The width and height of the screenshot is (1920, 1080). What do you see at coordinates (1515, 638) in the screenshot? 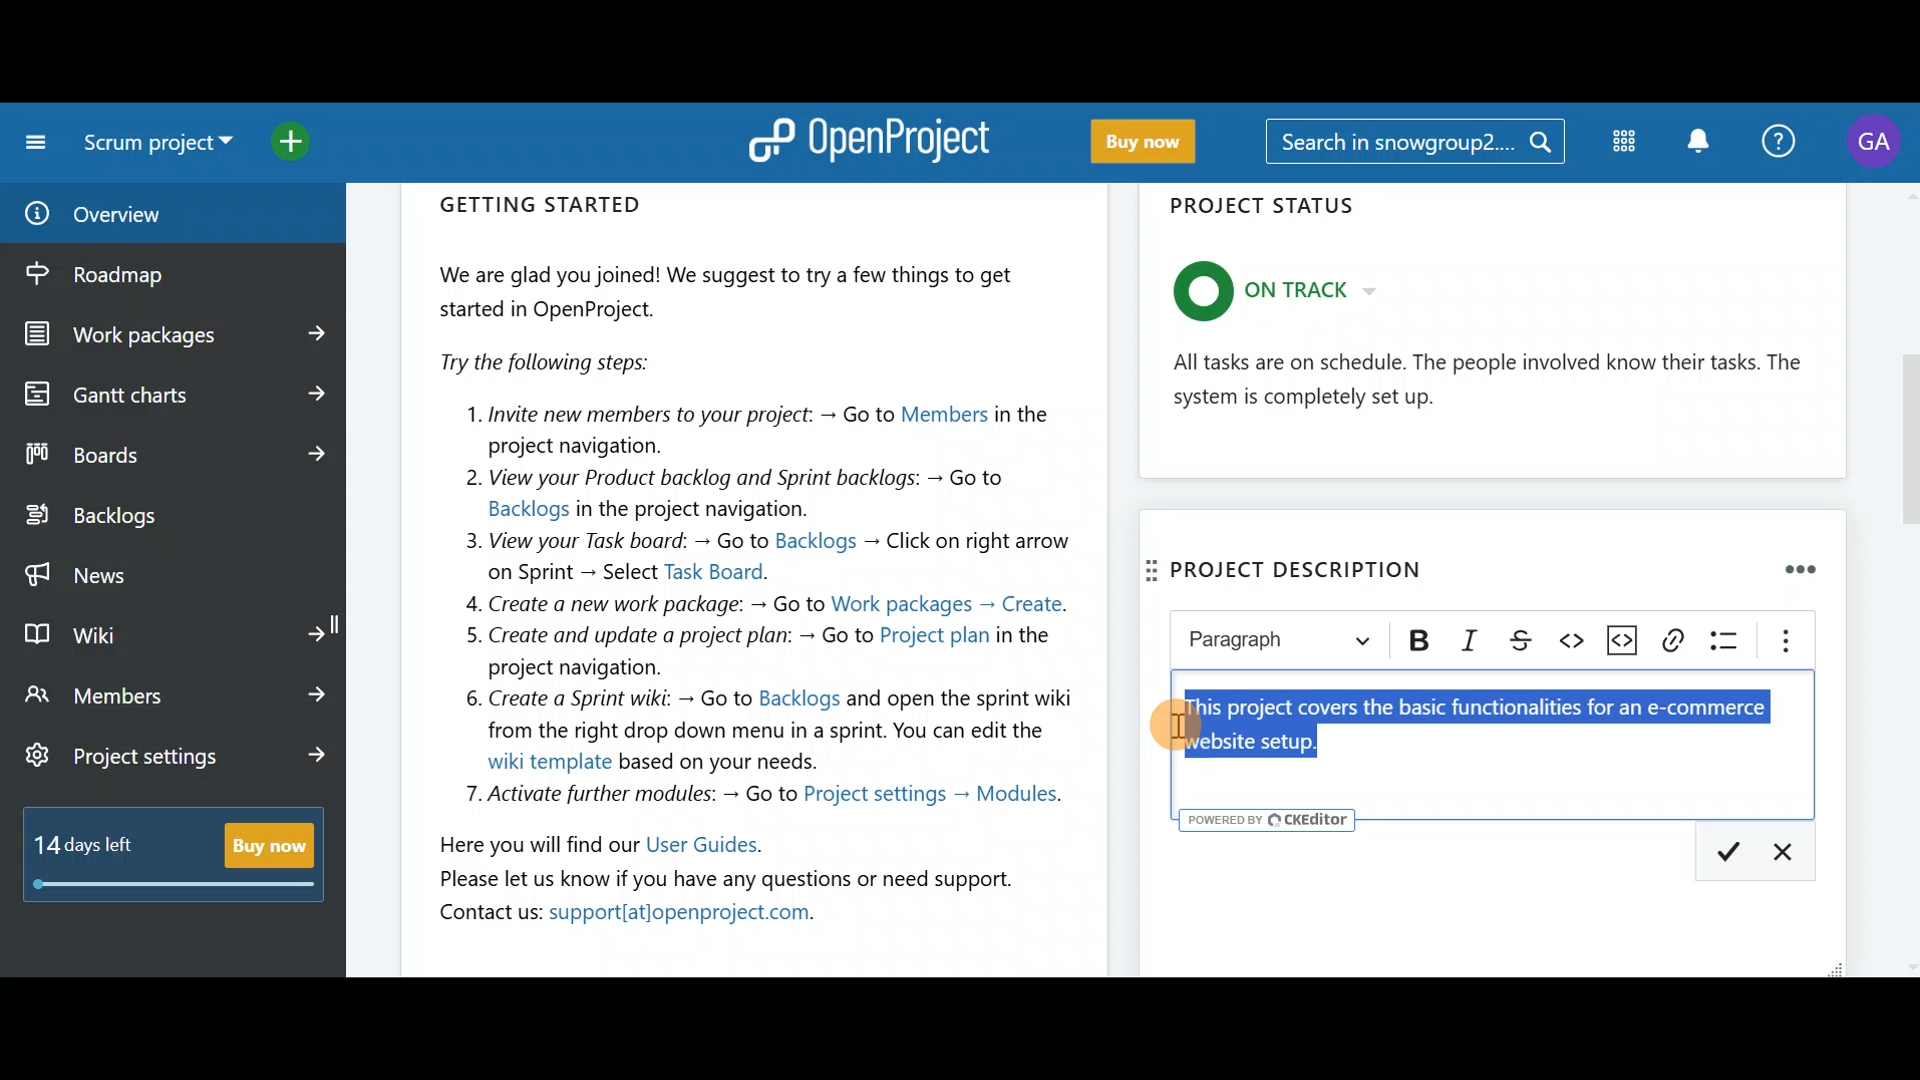
I see `Strikethrough` at bounding box center [1515, 638].